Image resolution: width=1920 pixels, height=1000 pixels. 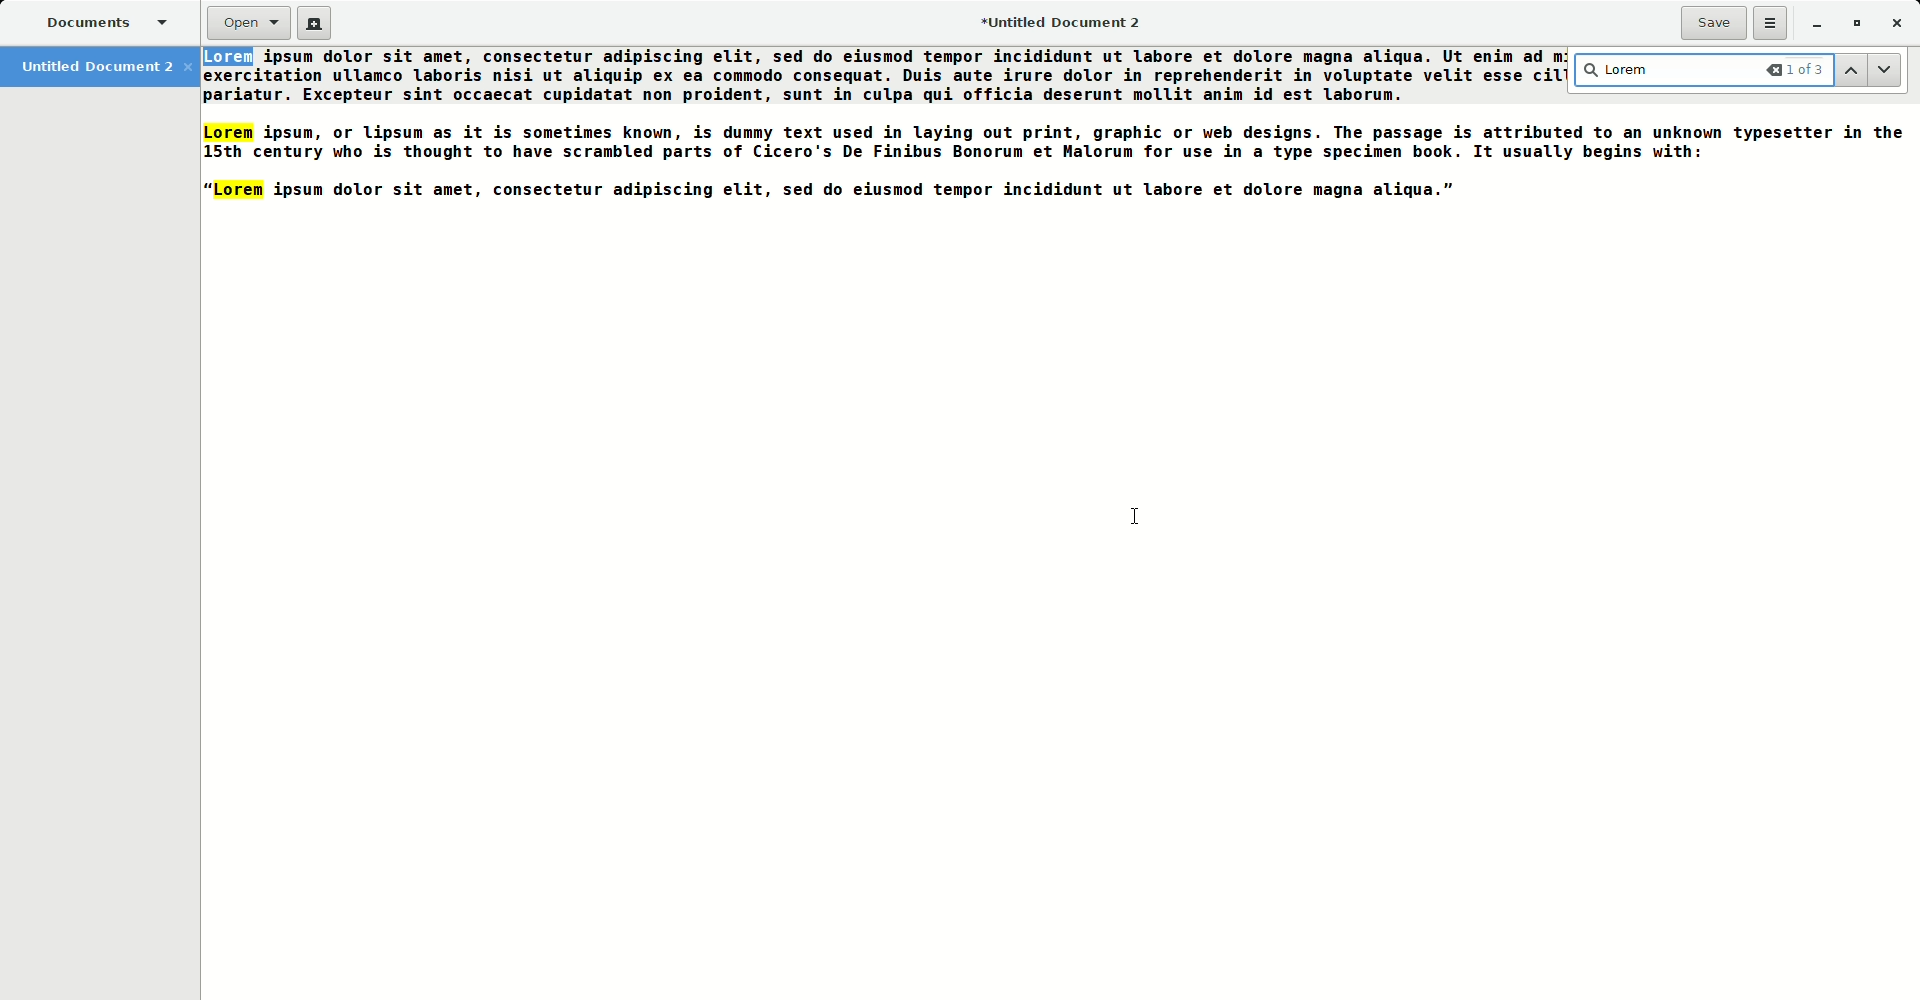 What do you see at coordinates (924, 134) in the screenshot?
I see `Paragraphs` at bounding box center [924, 134].